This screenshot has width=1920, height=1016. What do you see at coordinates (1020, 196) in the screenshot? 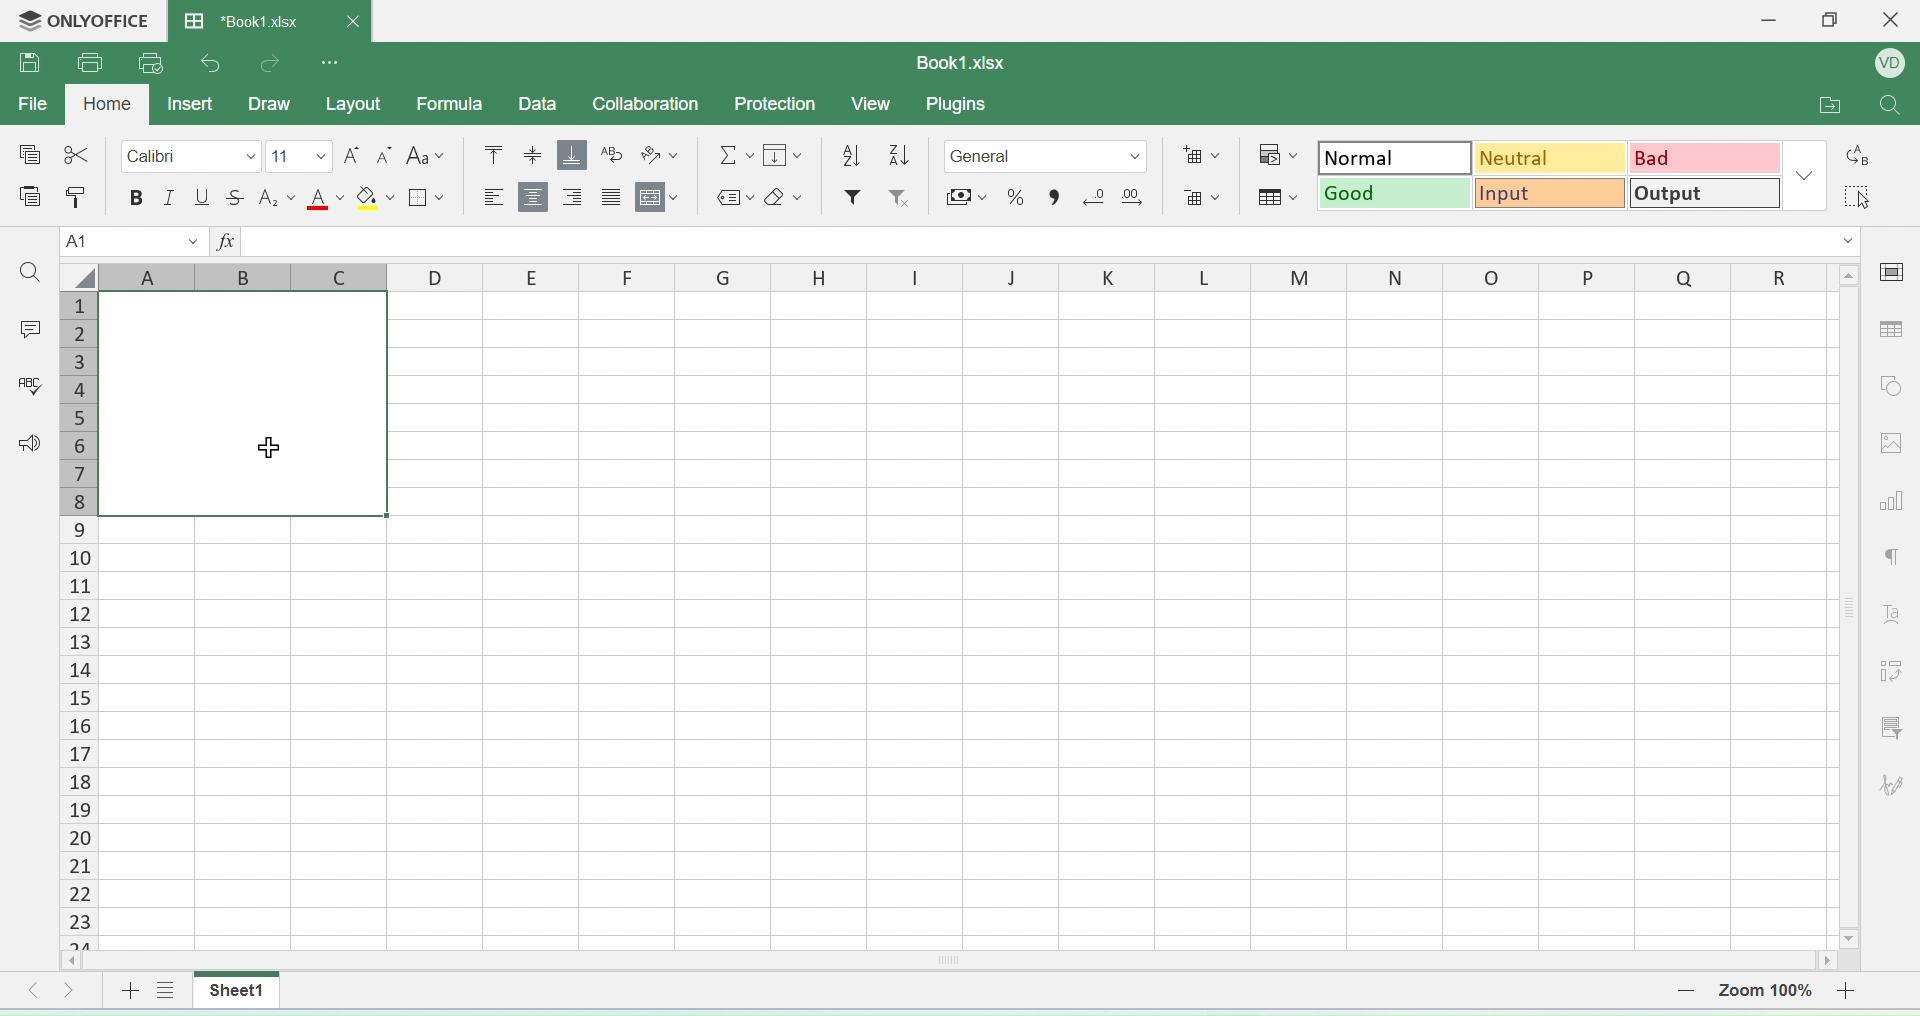
I see `percent` at bounding box center [1020, 196].